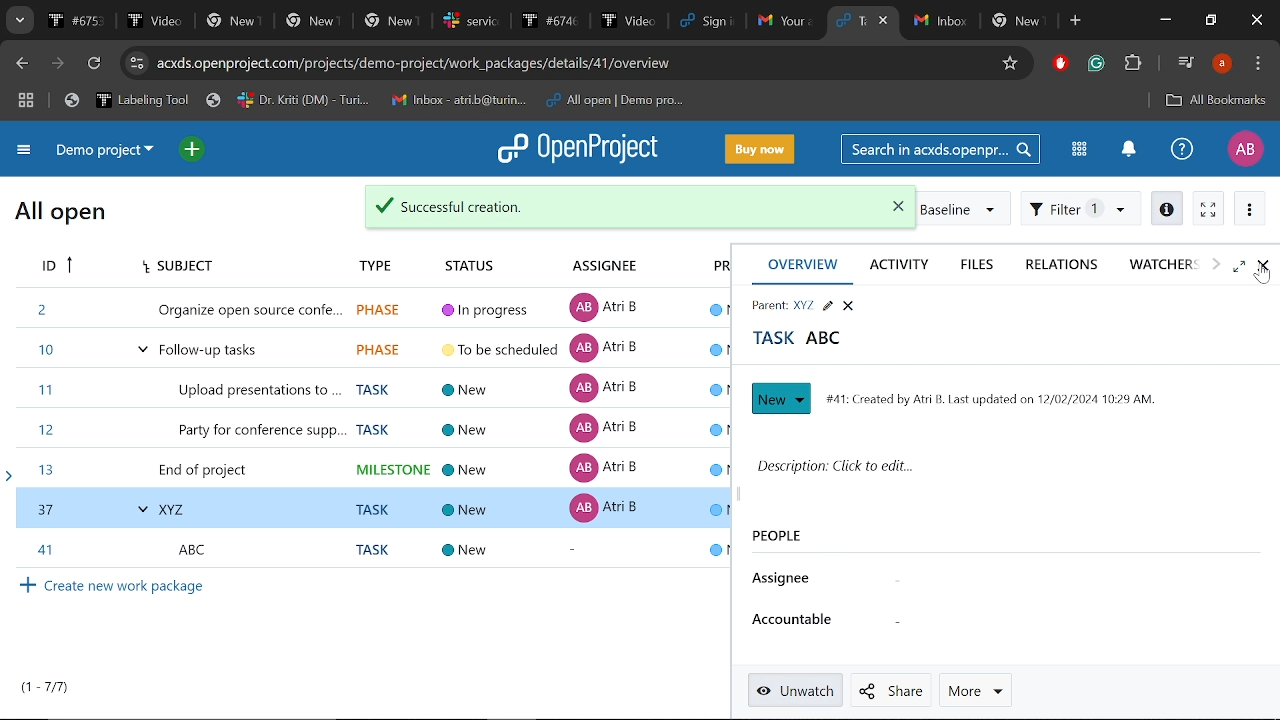  I want to click on Add new tab, so click(1077, 21).